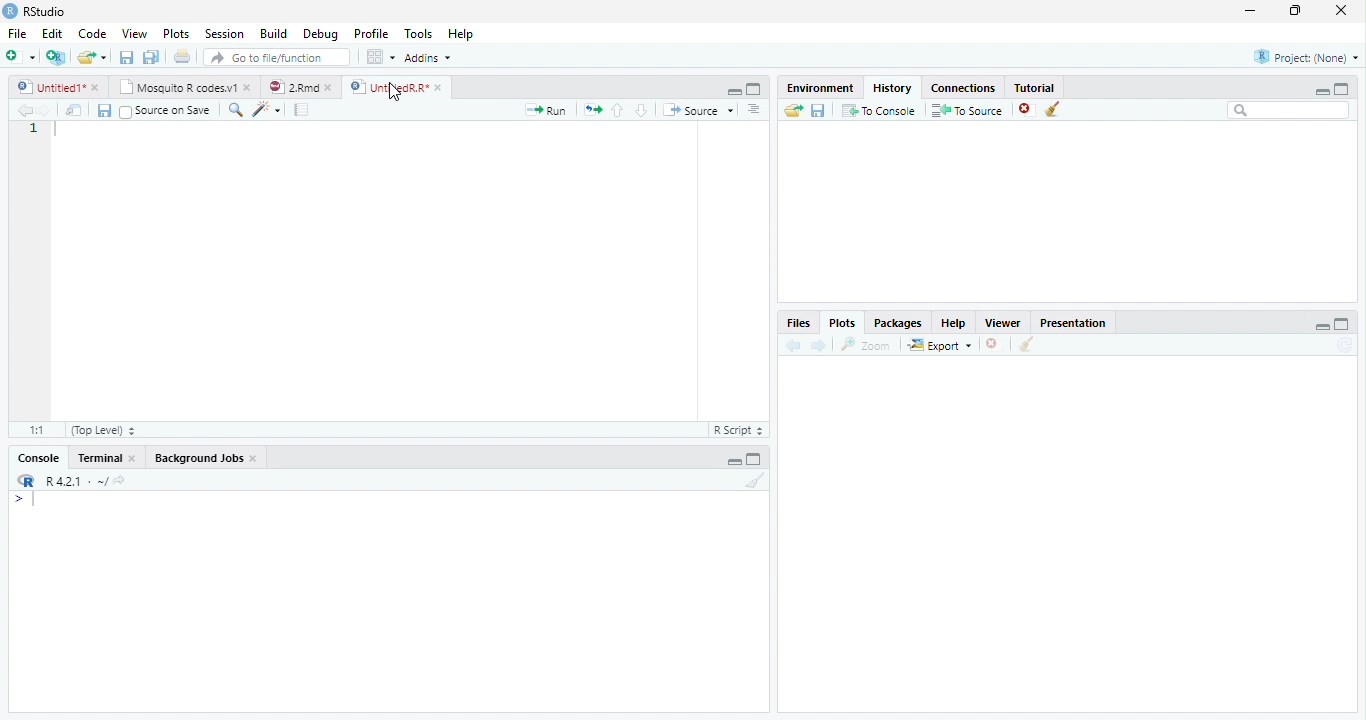 This screenshot has height=720, width=1366. I want to click on Viewer, so click(1002, 322).